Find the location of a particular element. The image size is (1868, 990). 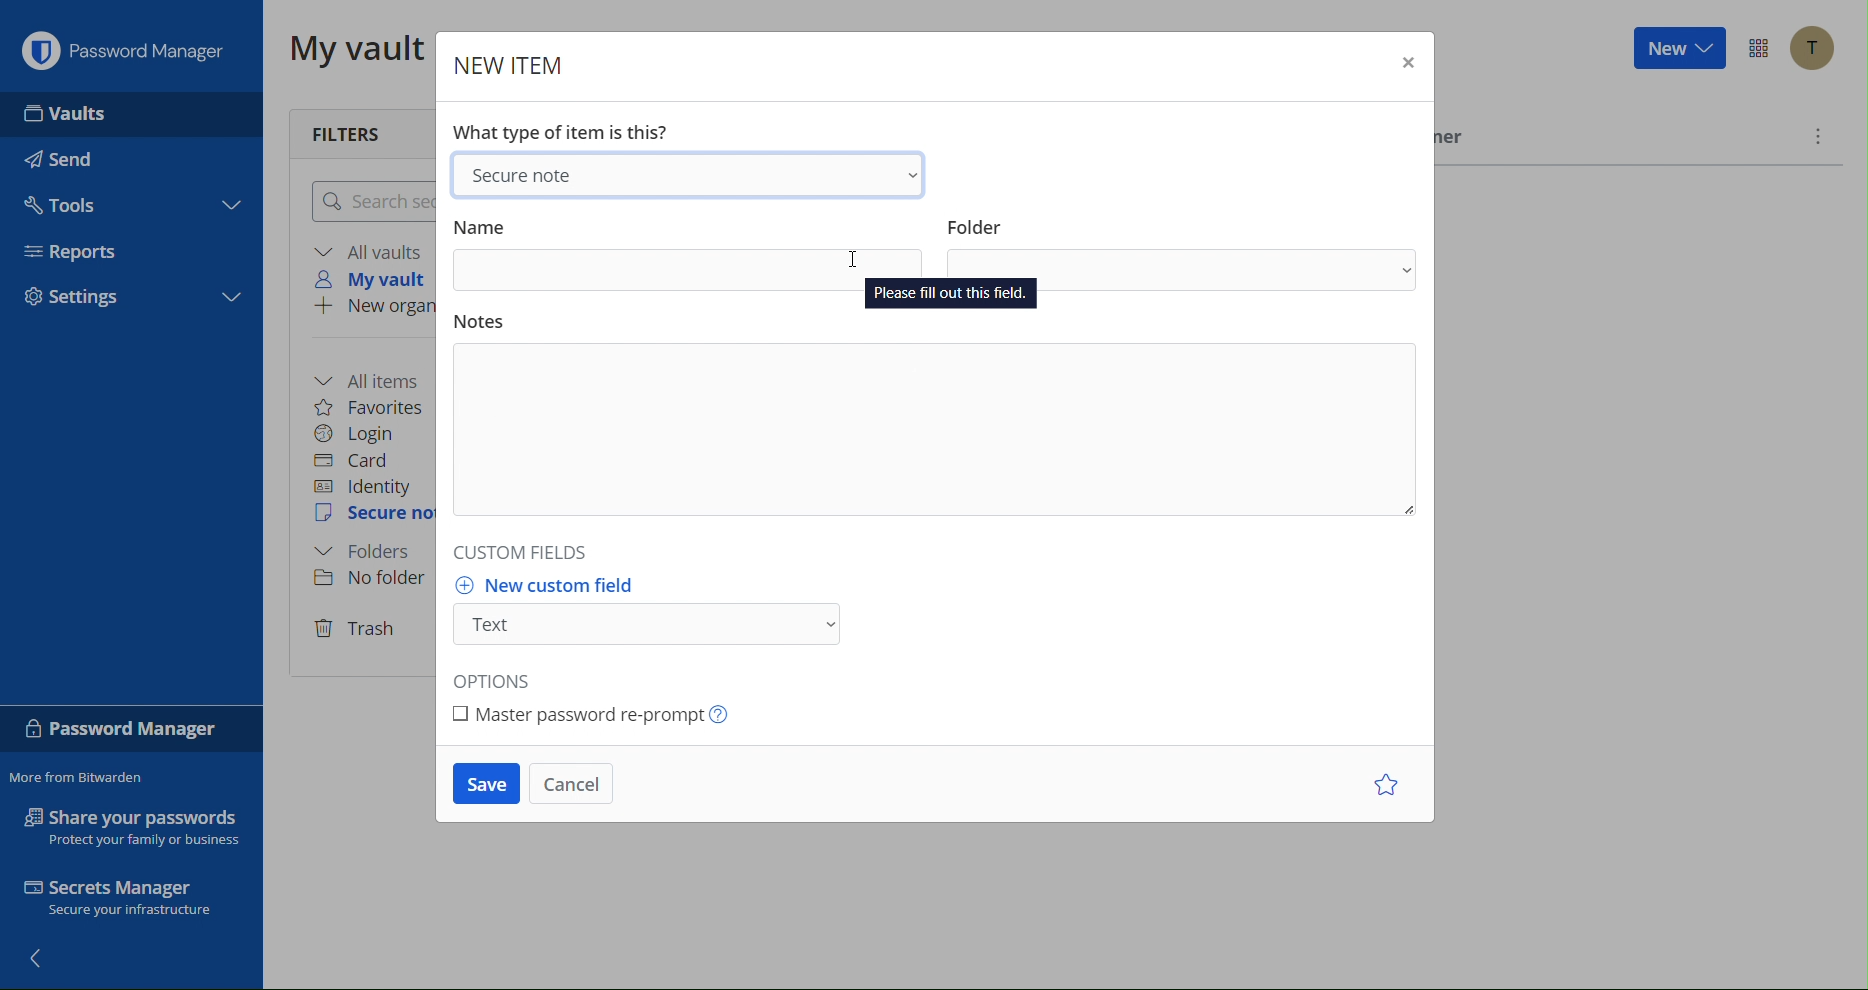

Send is located at coordinates (67, 159).